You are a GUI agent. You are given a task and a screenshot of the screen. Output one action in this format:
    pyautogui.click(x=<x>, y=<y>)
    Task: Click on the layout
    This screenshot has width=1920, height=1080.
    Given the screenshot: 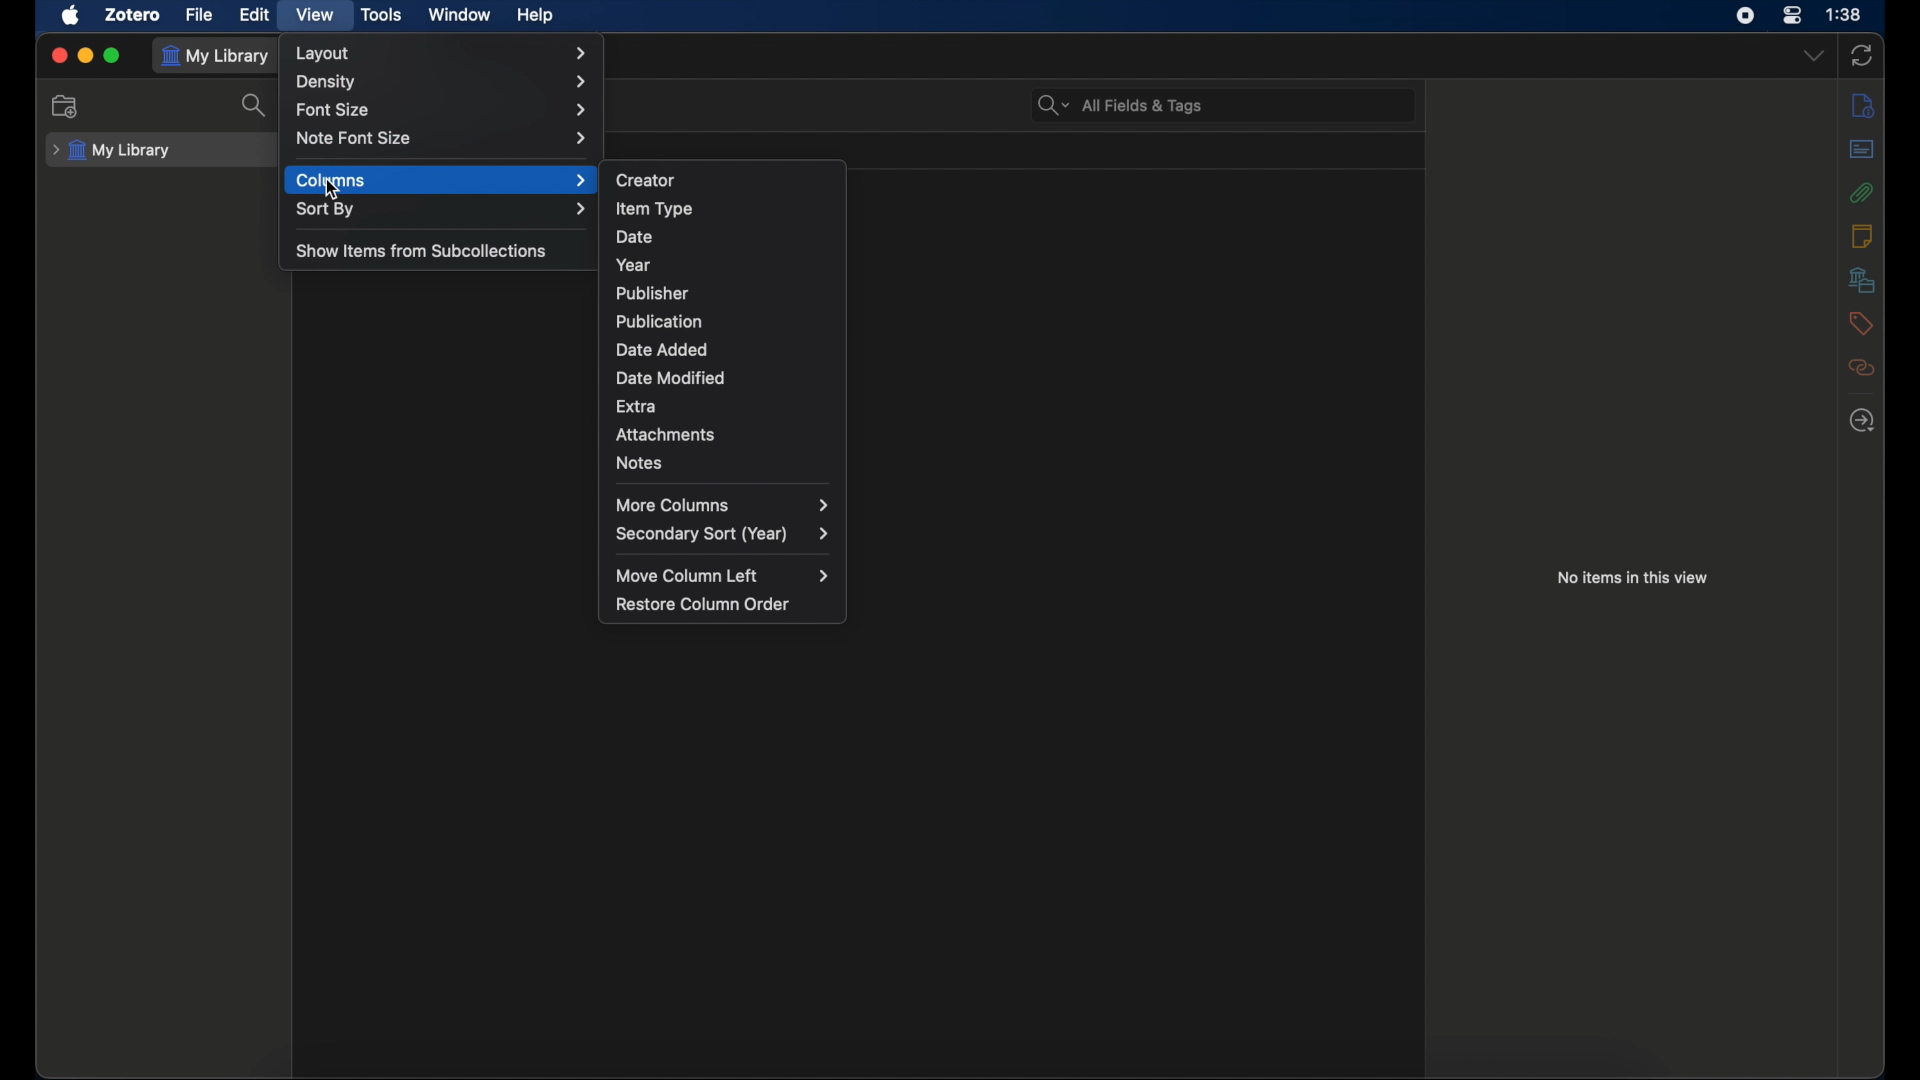 What is the action you would take?
    pyautogui.click(x=442, y=53)
    